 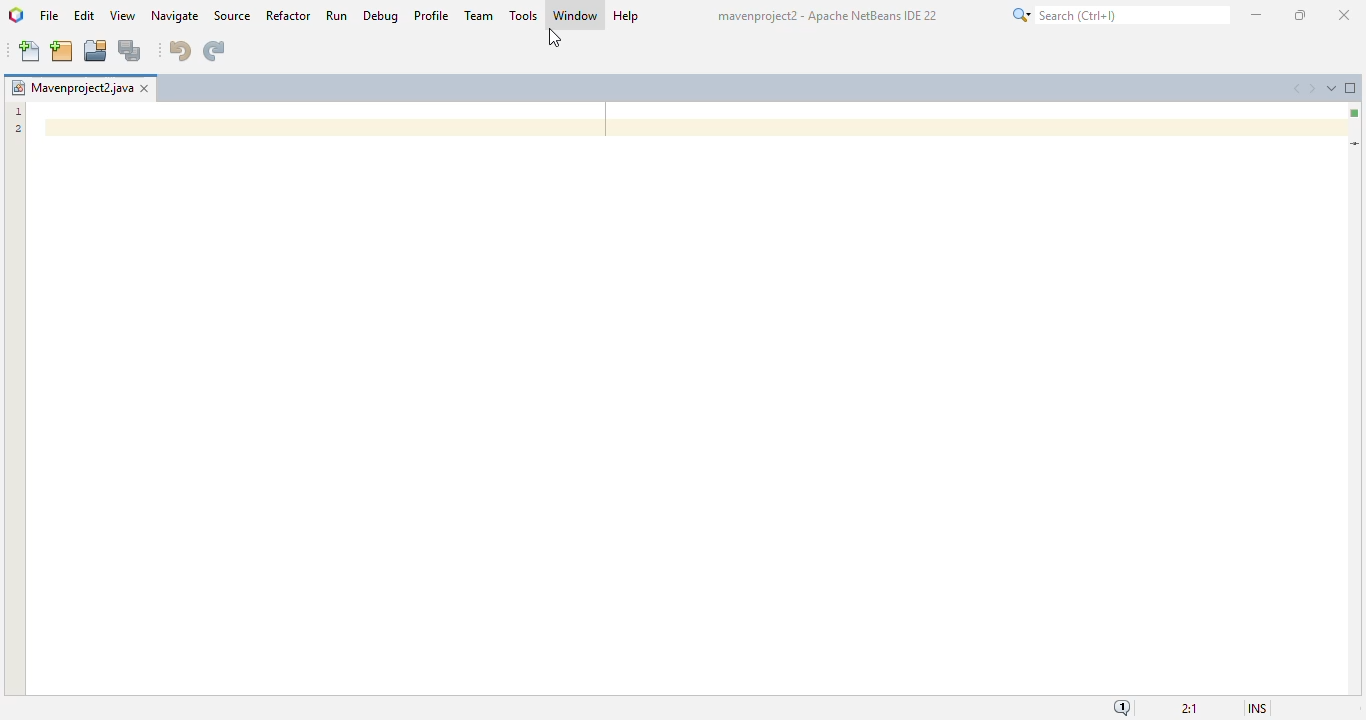 I want to click on cursor, so click(x=555, y=38).